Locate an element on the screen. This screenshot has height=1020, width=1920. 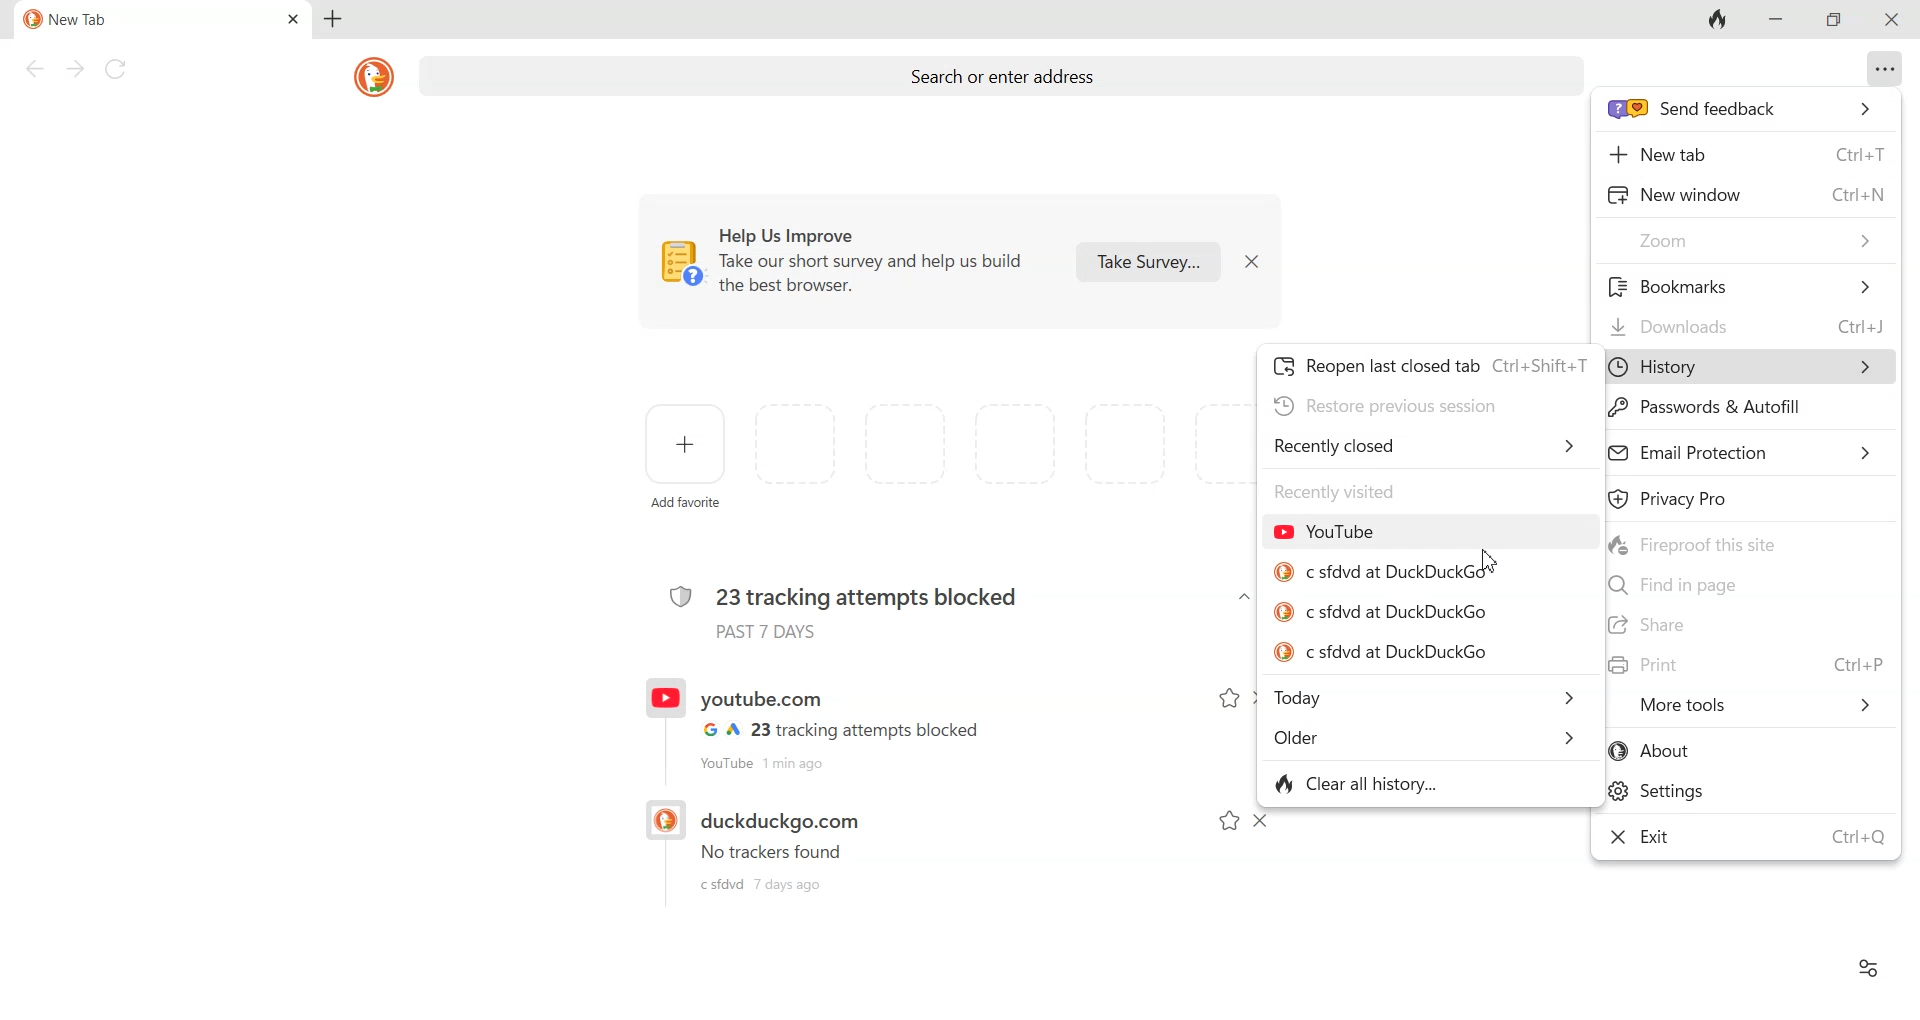
add favorite is located at coordinates (686, 506).